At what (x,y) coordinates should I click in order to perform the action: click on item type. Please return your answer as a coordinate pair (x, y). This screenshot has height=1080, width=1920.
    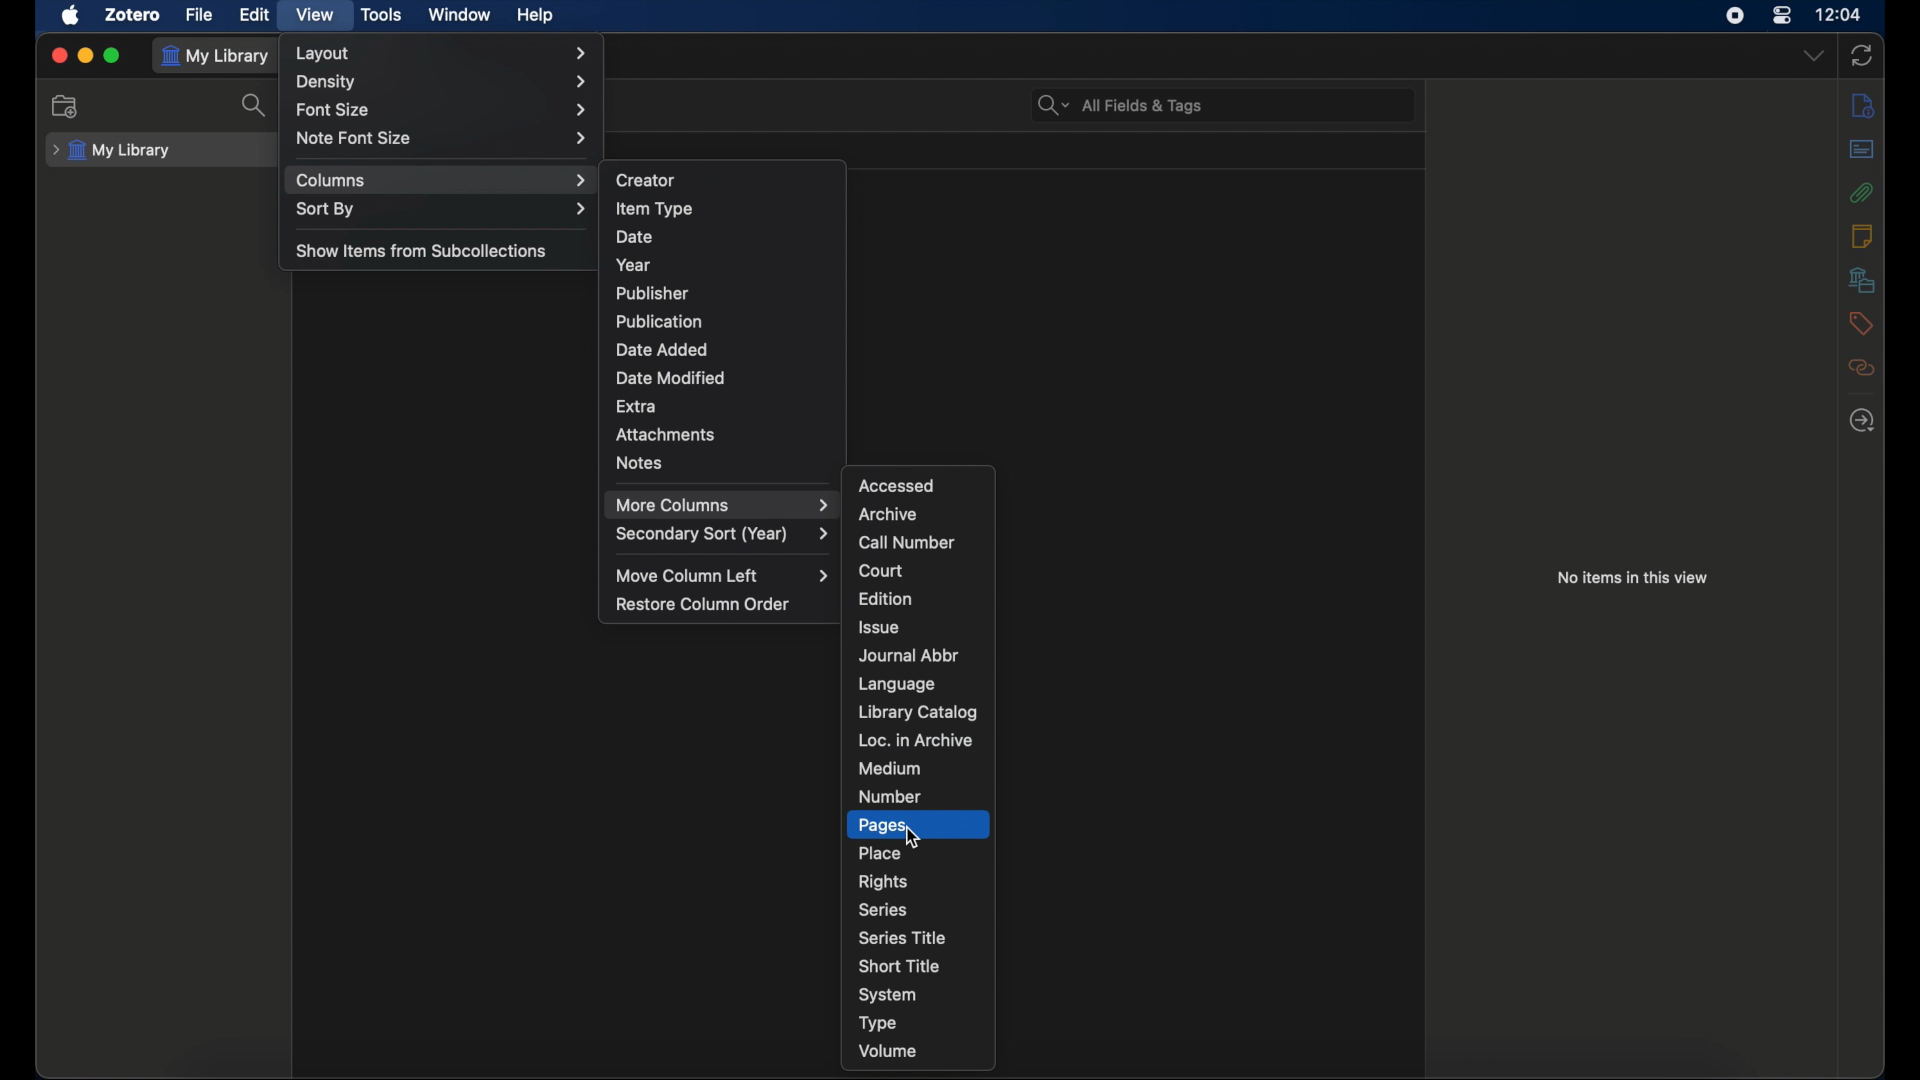
    Looking at the image, I should click on (654, 208).